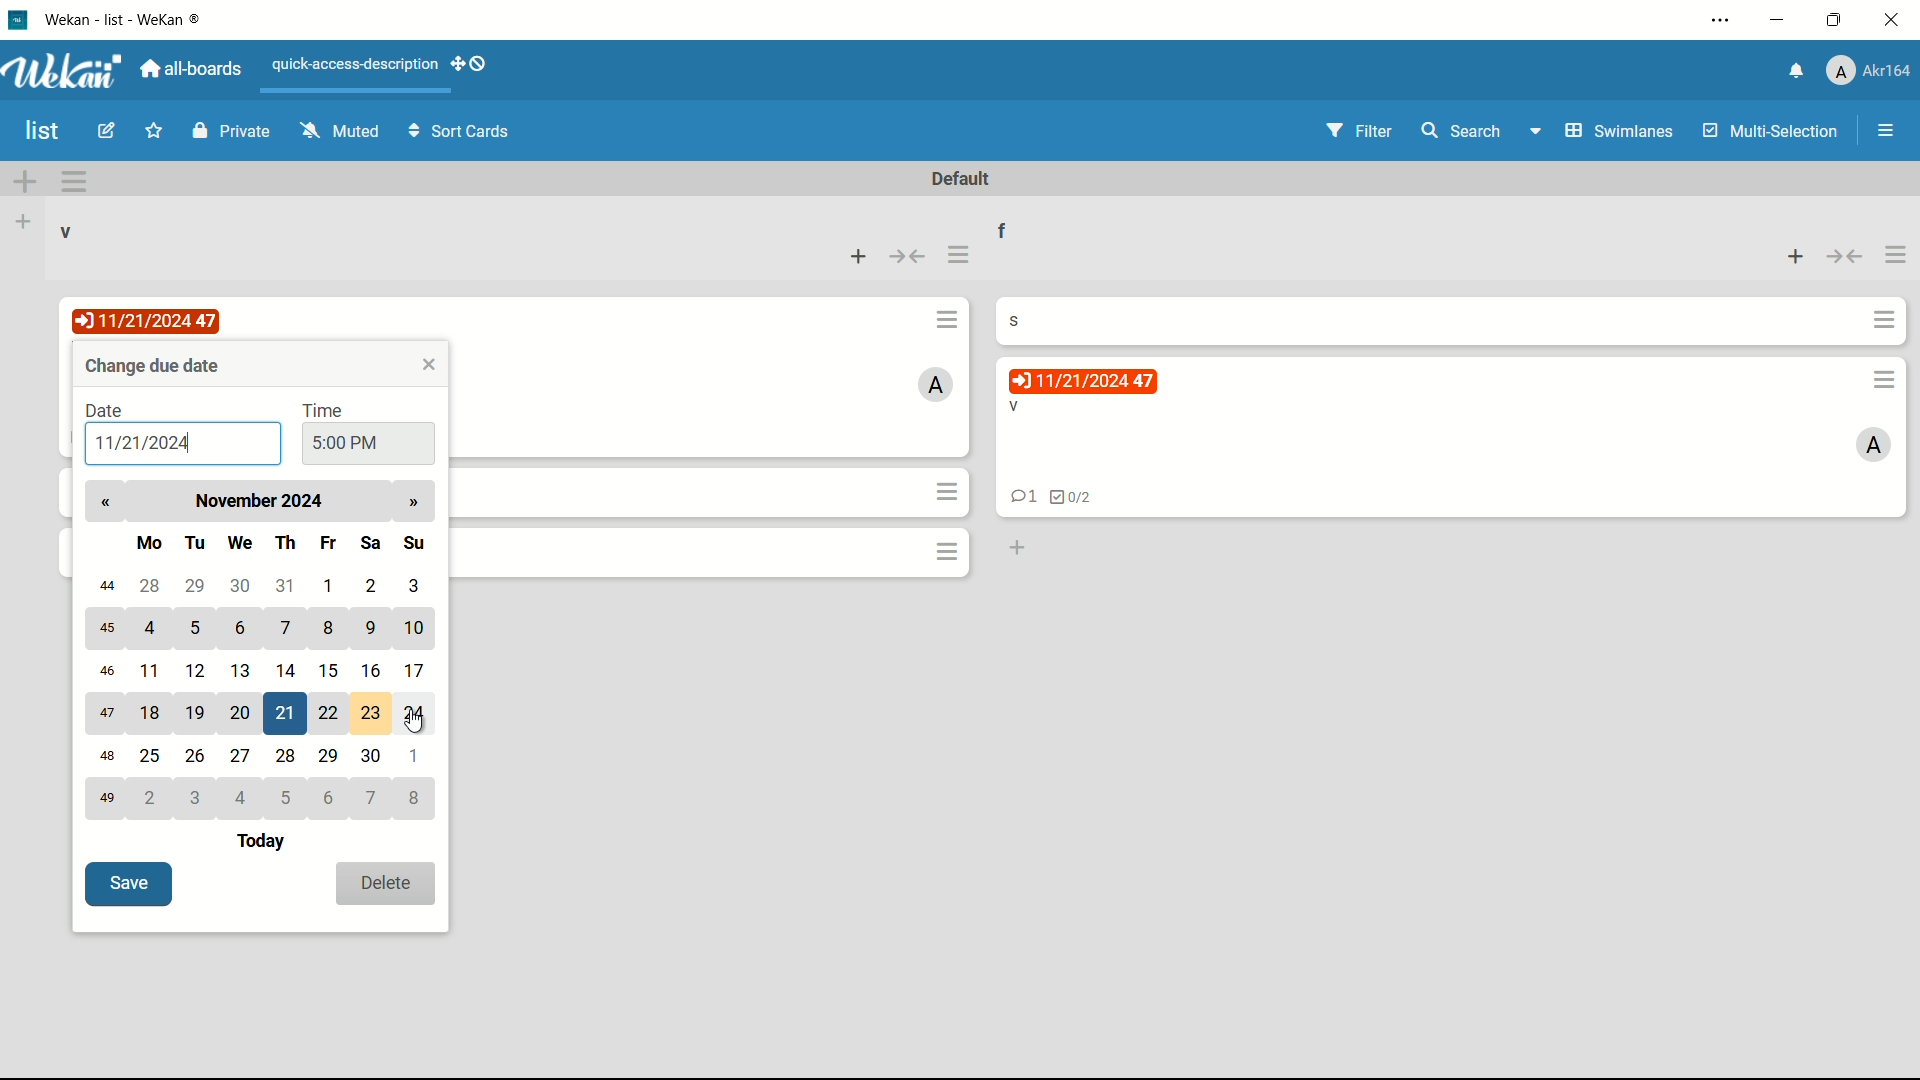  I want to click on card  name, so click(1013, 407).